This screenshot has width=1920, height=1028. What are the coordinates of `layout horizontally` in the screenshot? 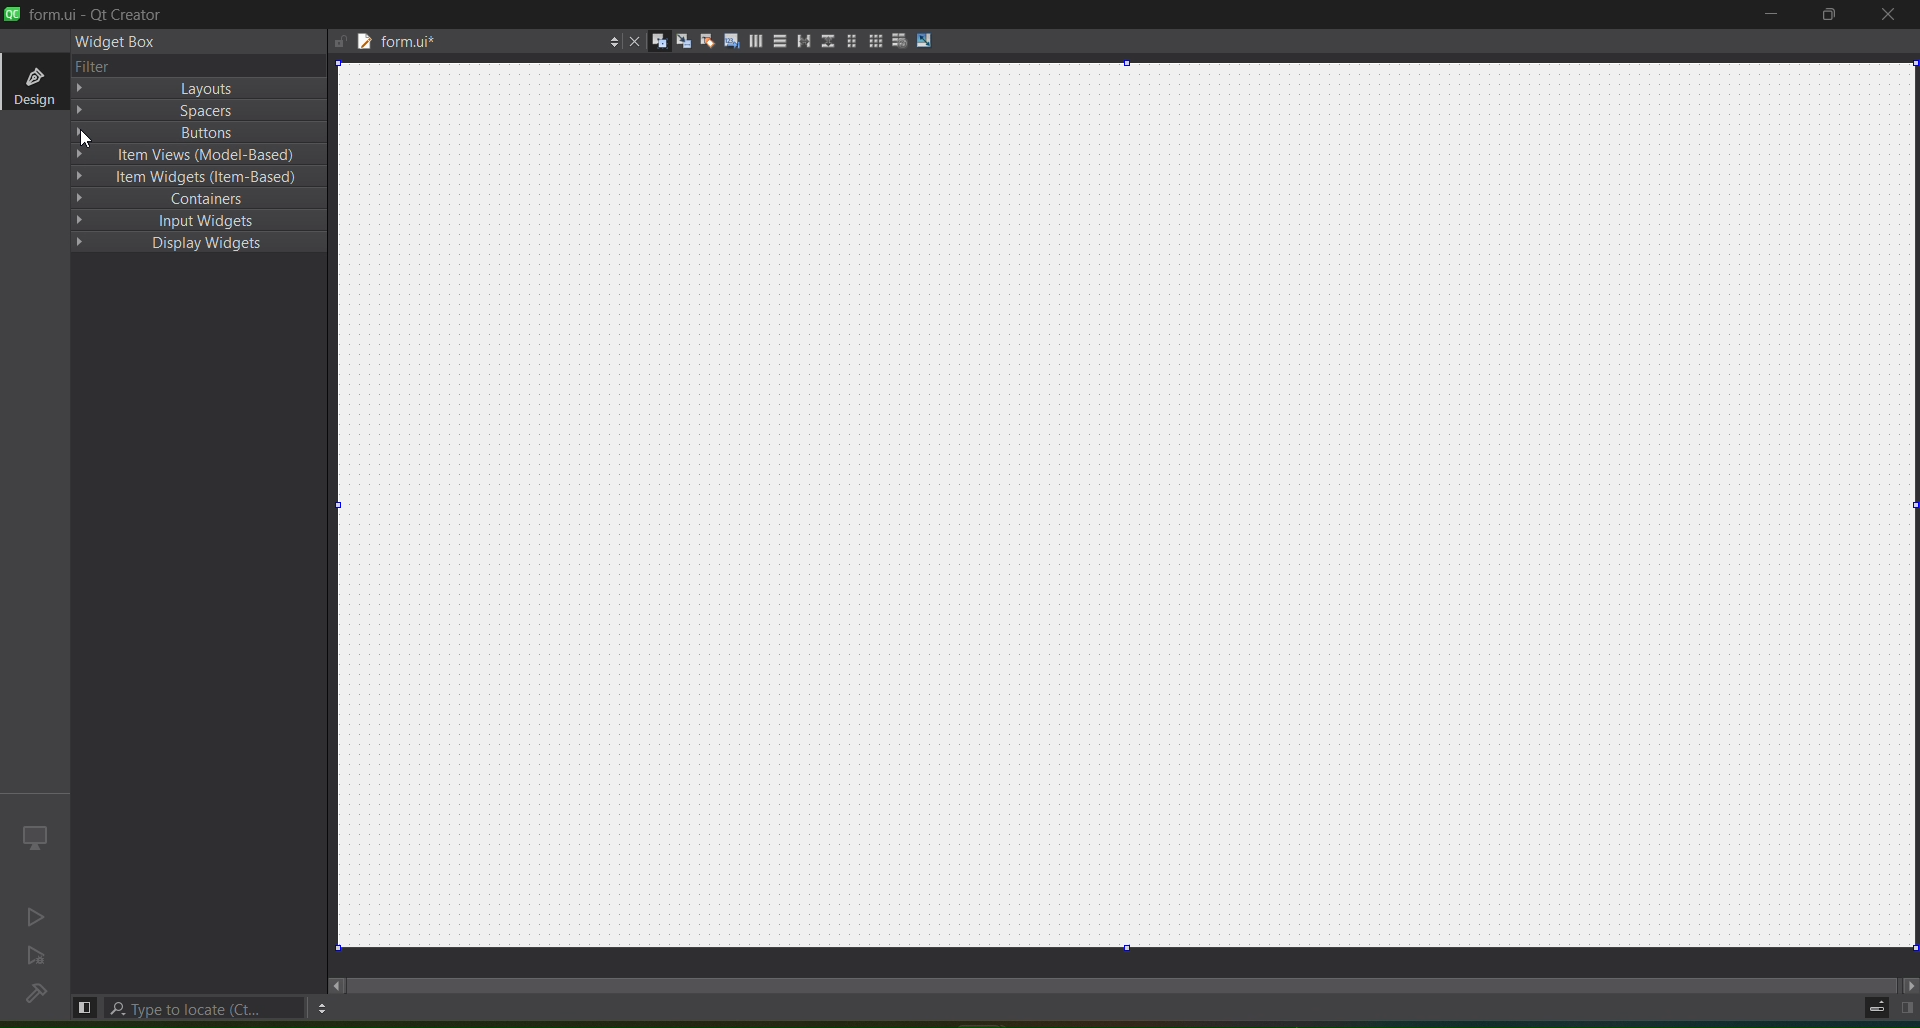 It's located at (754, 41).